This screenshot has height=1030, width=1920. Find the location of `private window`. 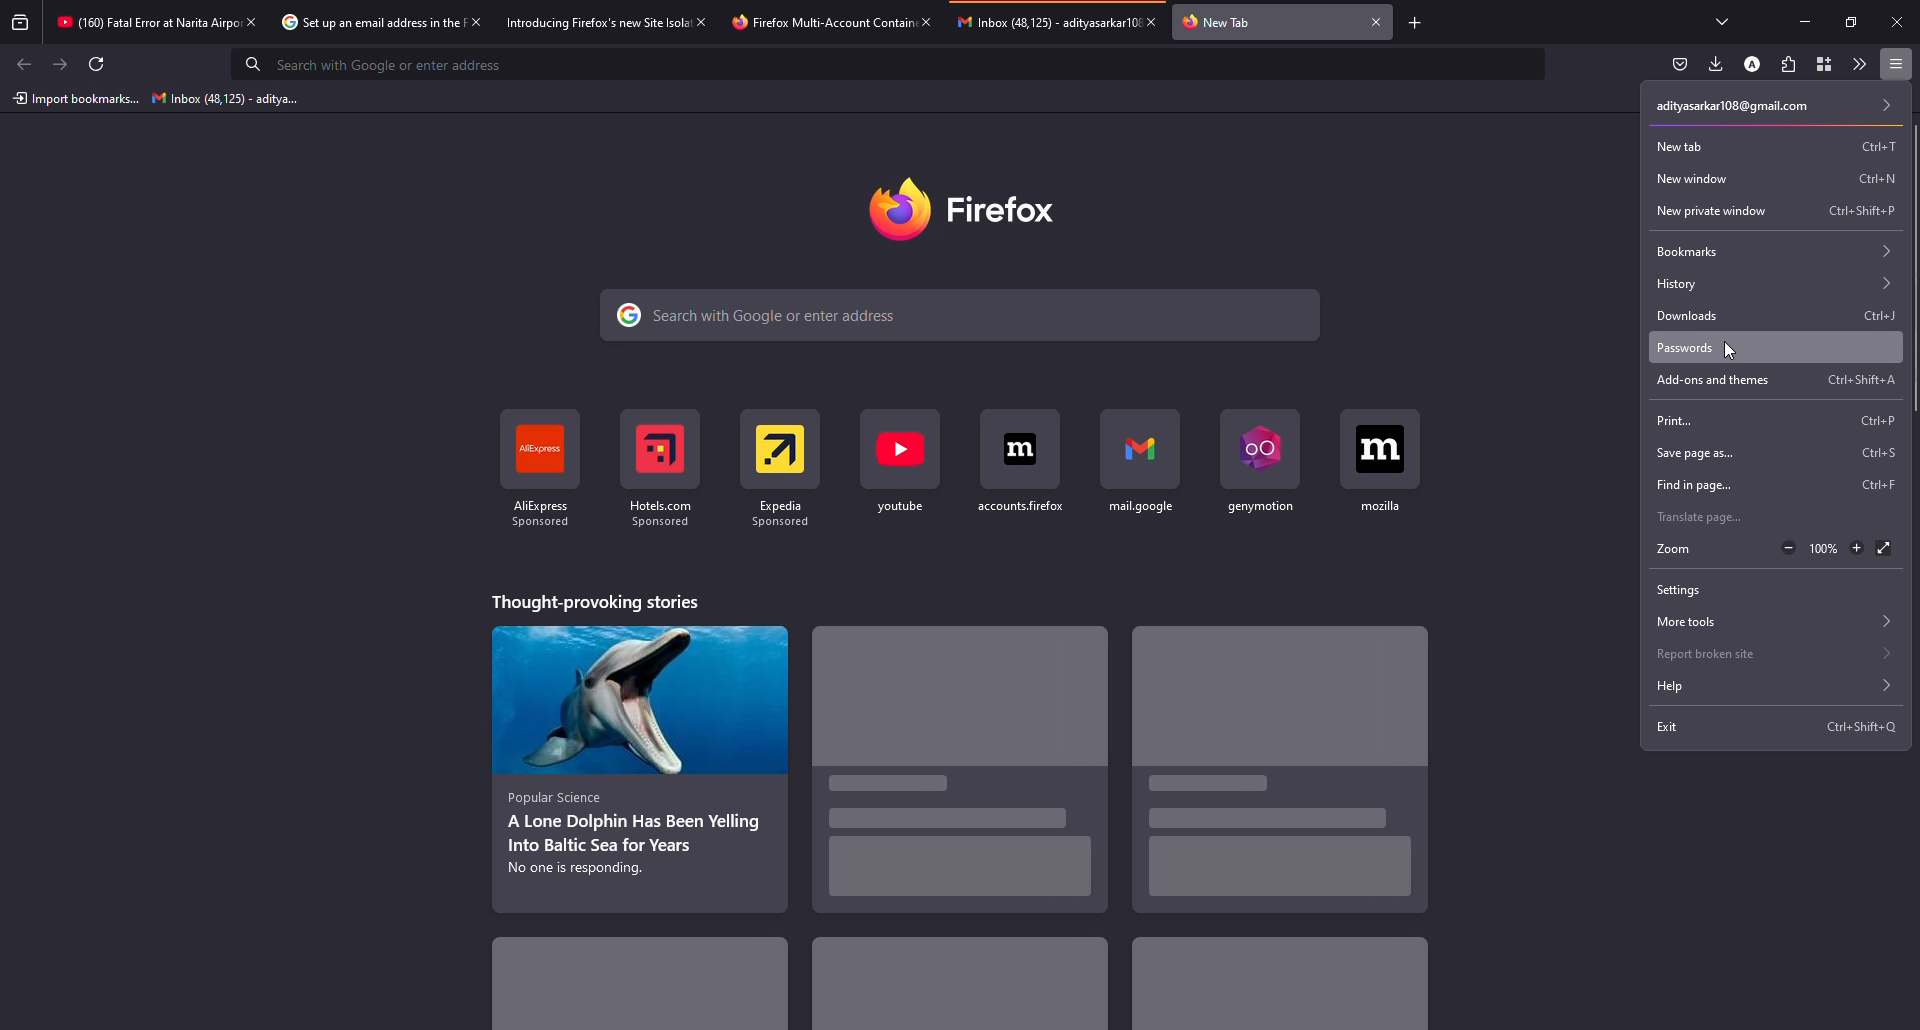

private window is located at coordinates (1706, 210).